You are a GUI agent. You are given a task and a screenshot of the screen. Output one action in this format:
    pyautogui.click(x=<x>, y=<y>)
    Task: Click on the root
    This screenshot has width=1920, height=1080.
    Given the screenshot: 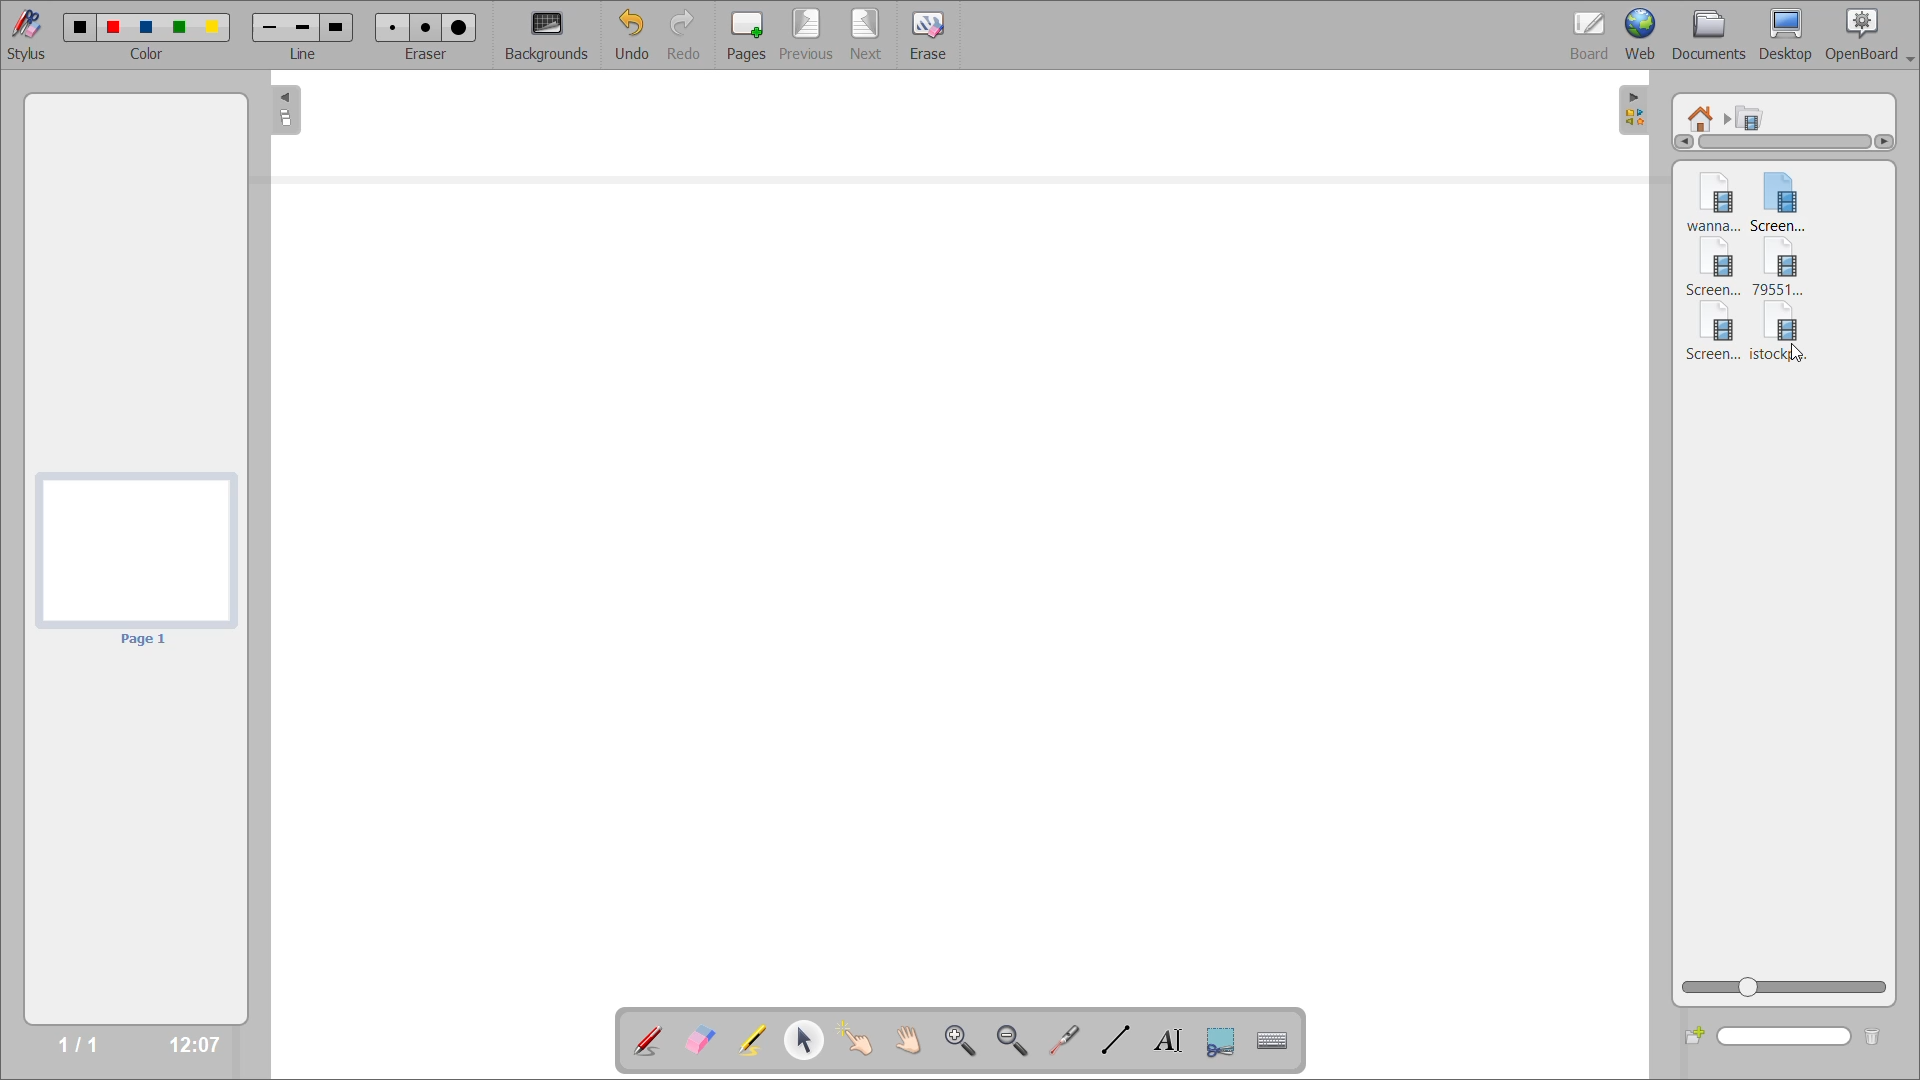 What is the action you would take?
    pyautogui.click(x=1705, y=114)
    